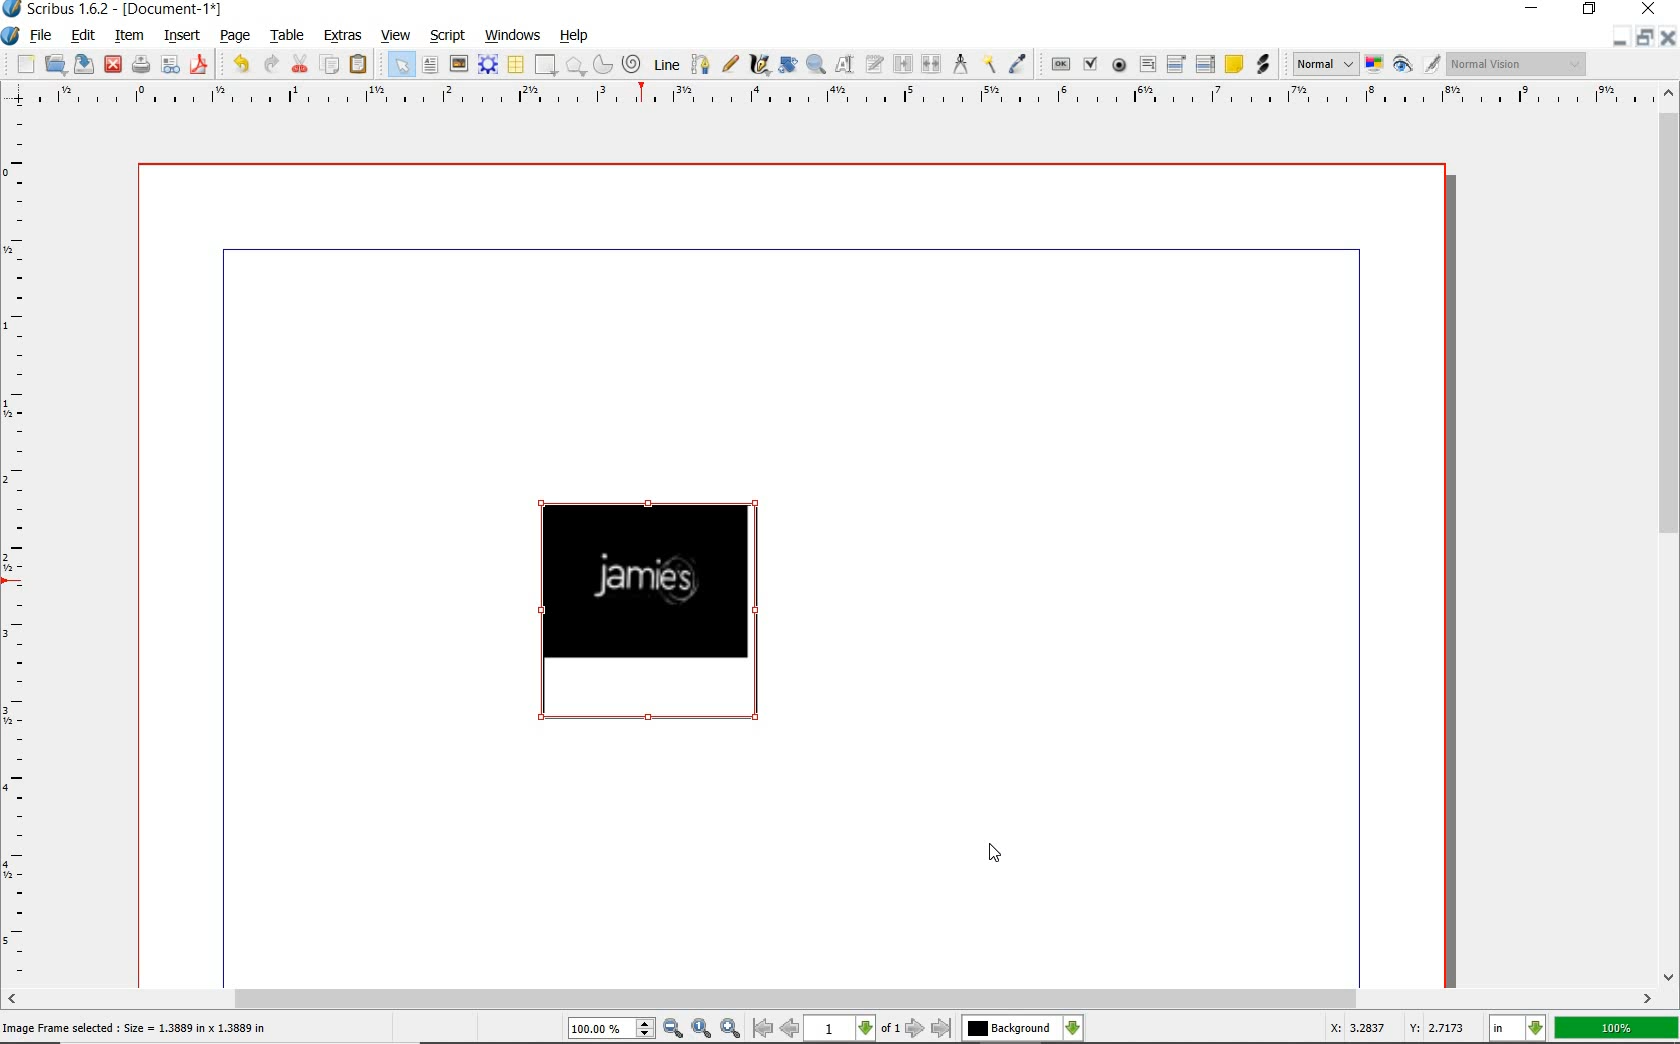  Describe the element at coordinates (21, 545) in the screenshot. I see `ruler` at that location.